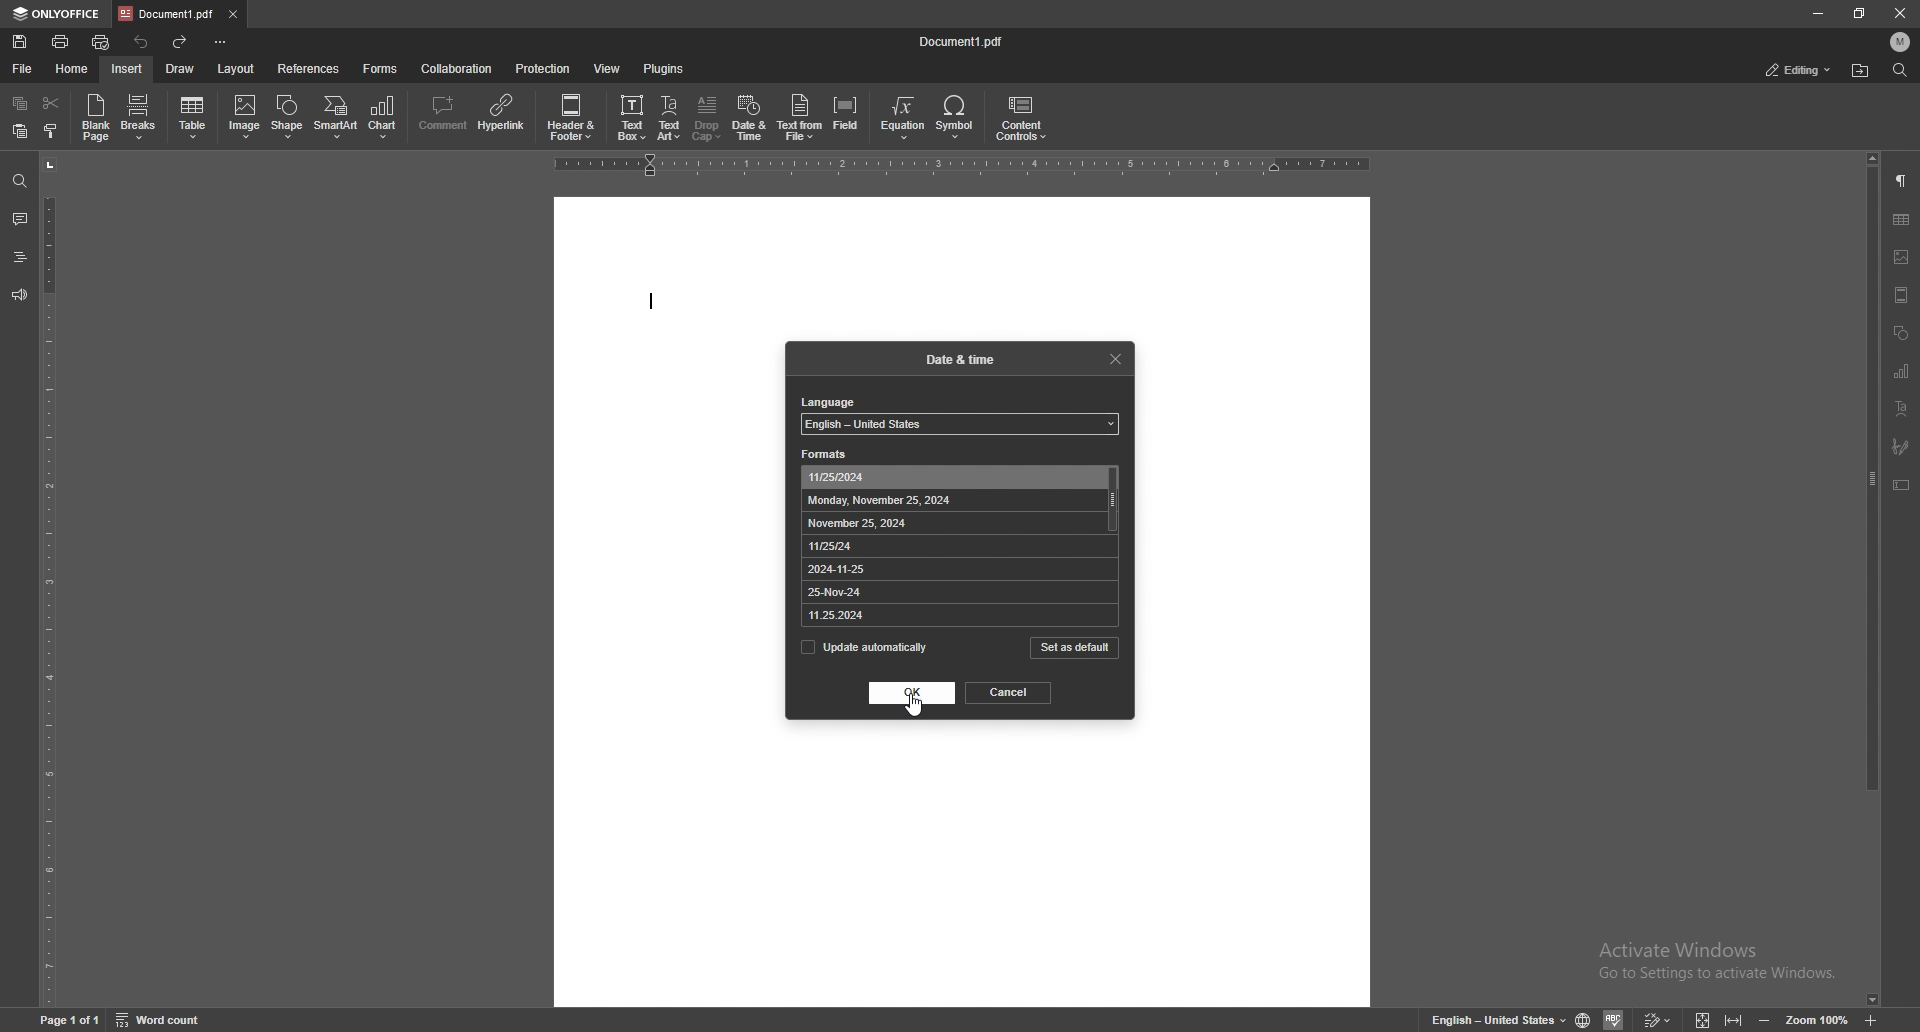 The image size is (1920, 1032). Describe the element at coordinates (19, 258) in the screenshot. I see `heading` at that location.